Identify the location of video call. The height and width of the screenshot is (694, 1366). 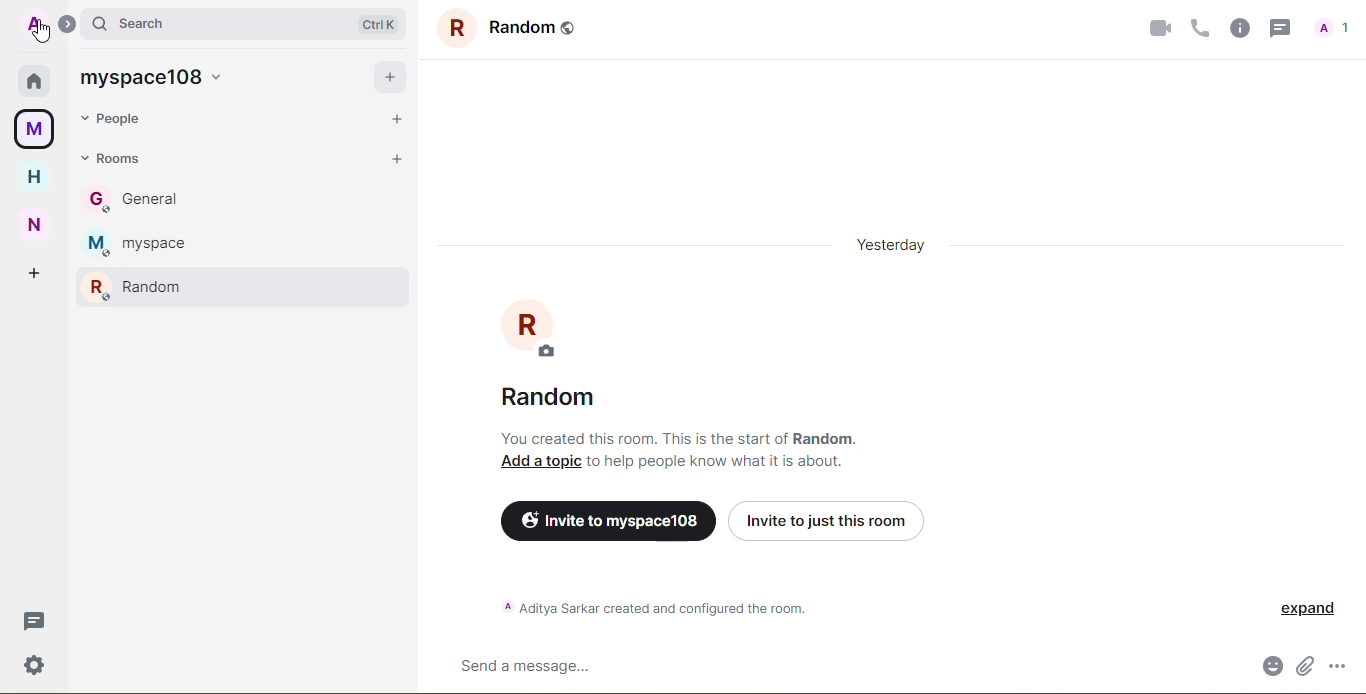
(1159, 27).